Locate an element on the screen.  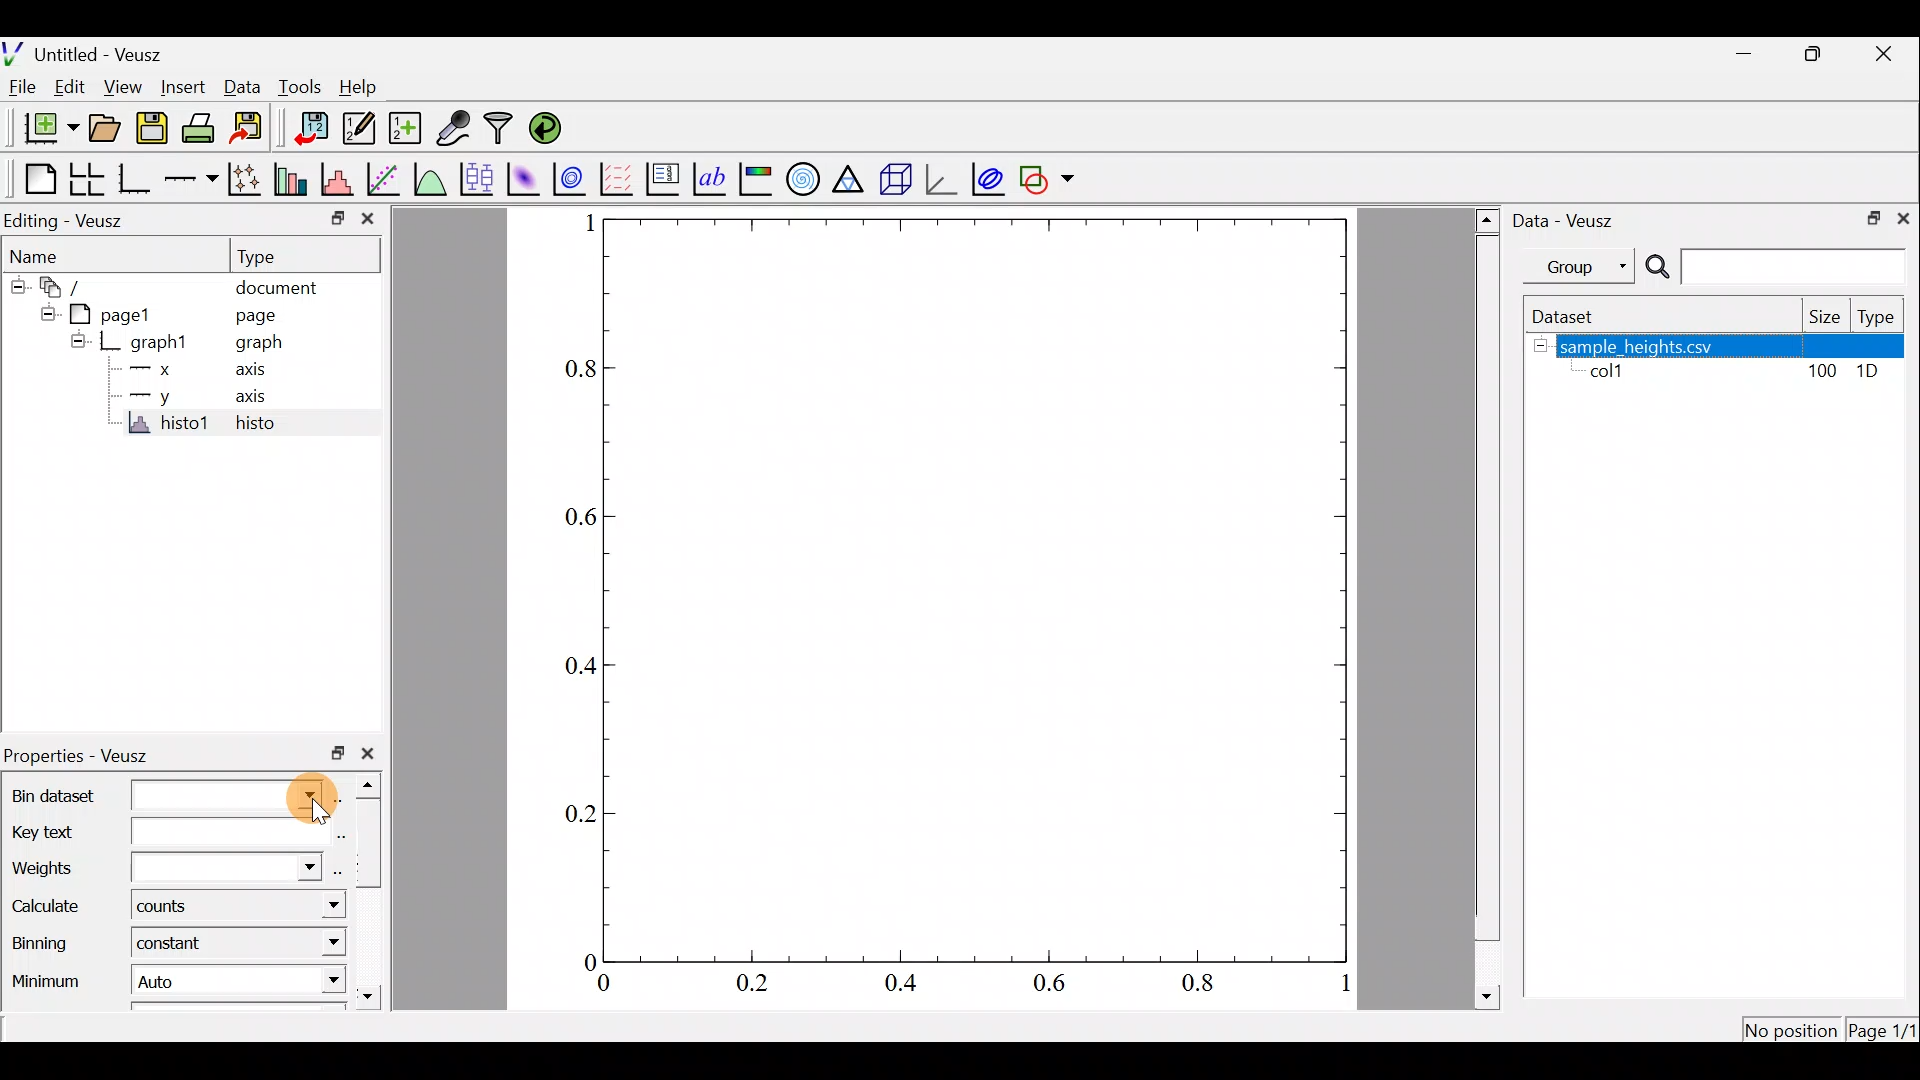
Minimum is located at coordinates (49, 975).